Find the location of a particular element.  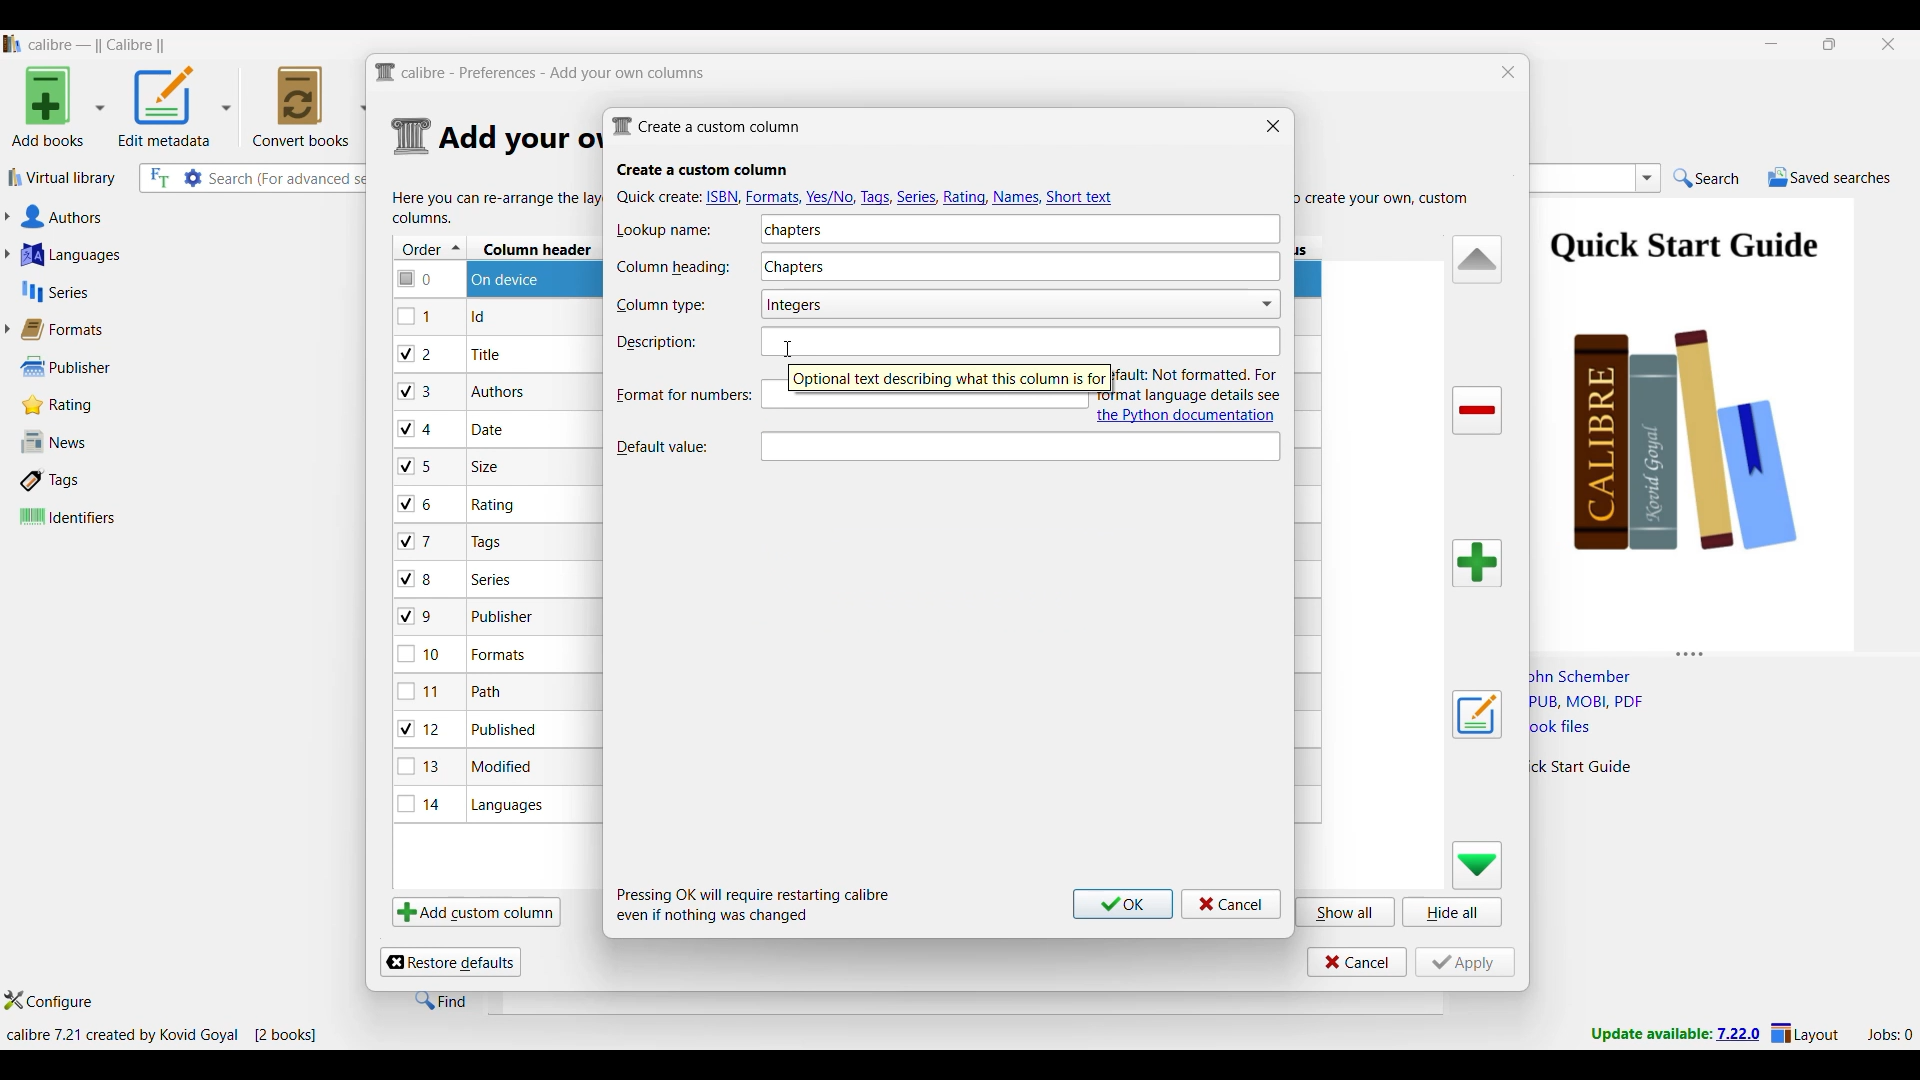

Saved searches is located at coordinates (1829, 177).